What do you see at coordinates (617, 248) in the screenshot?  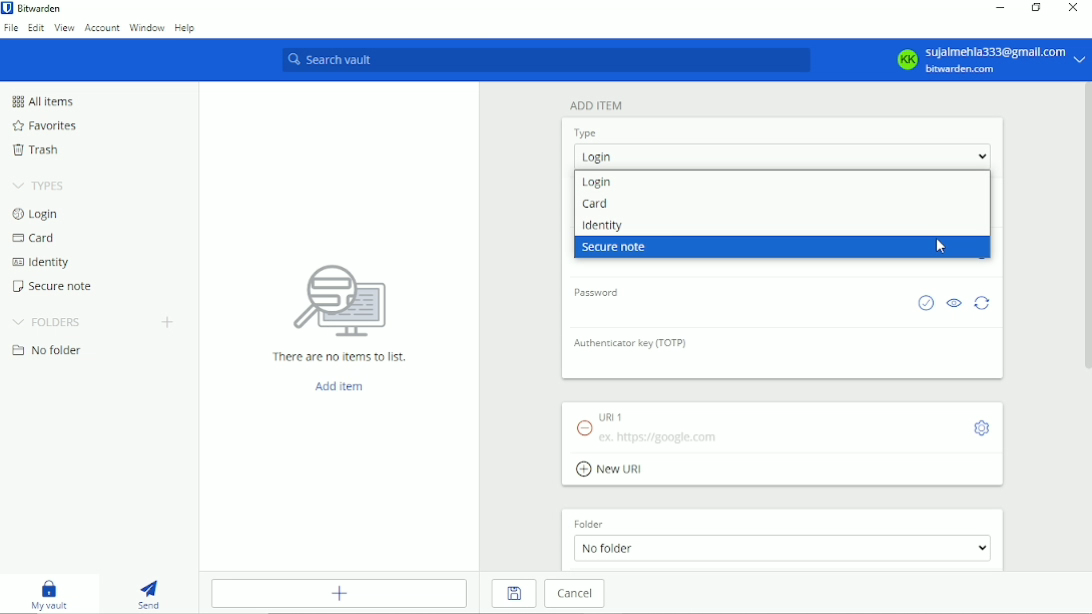 I see `Secure note` at bounding box center [617, 248].